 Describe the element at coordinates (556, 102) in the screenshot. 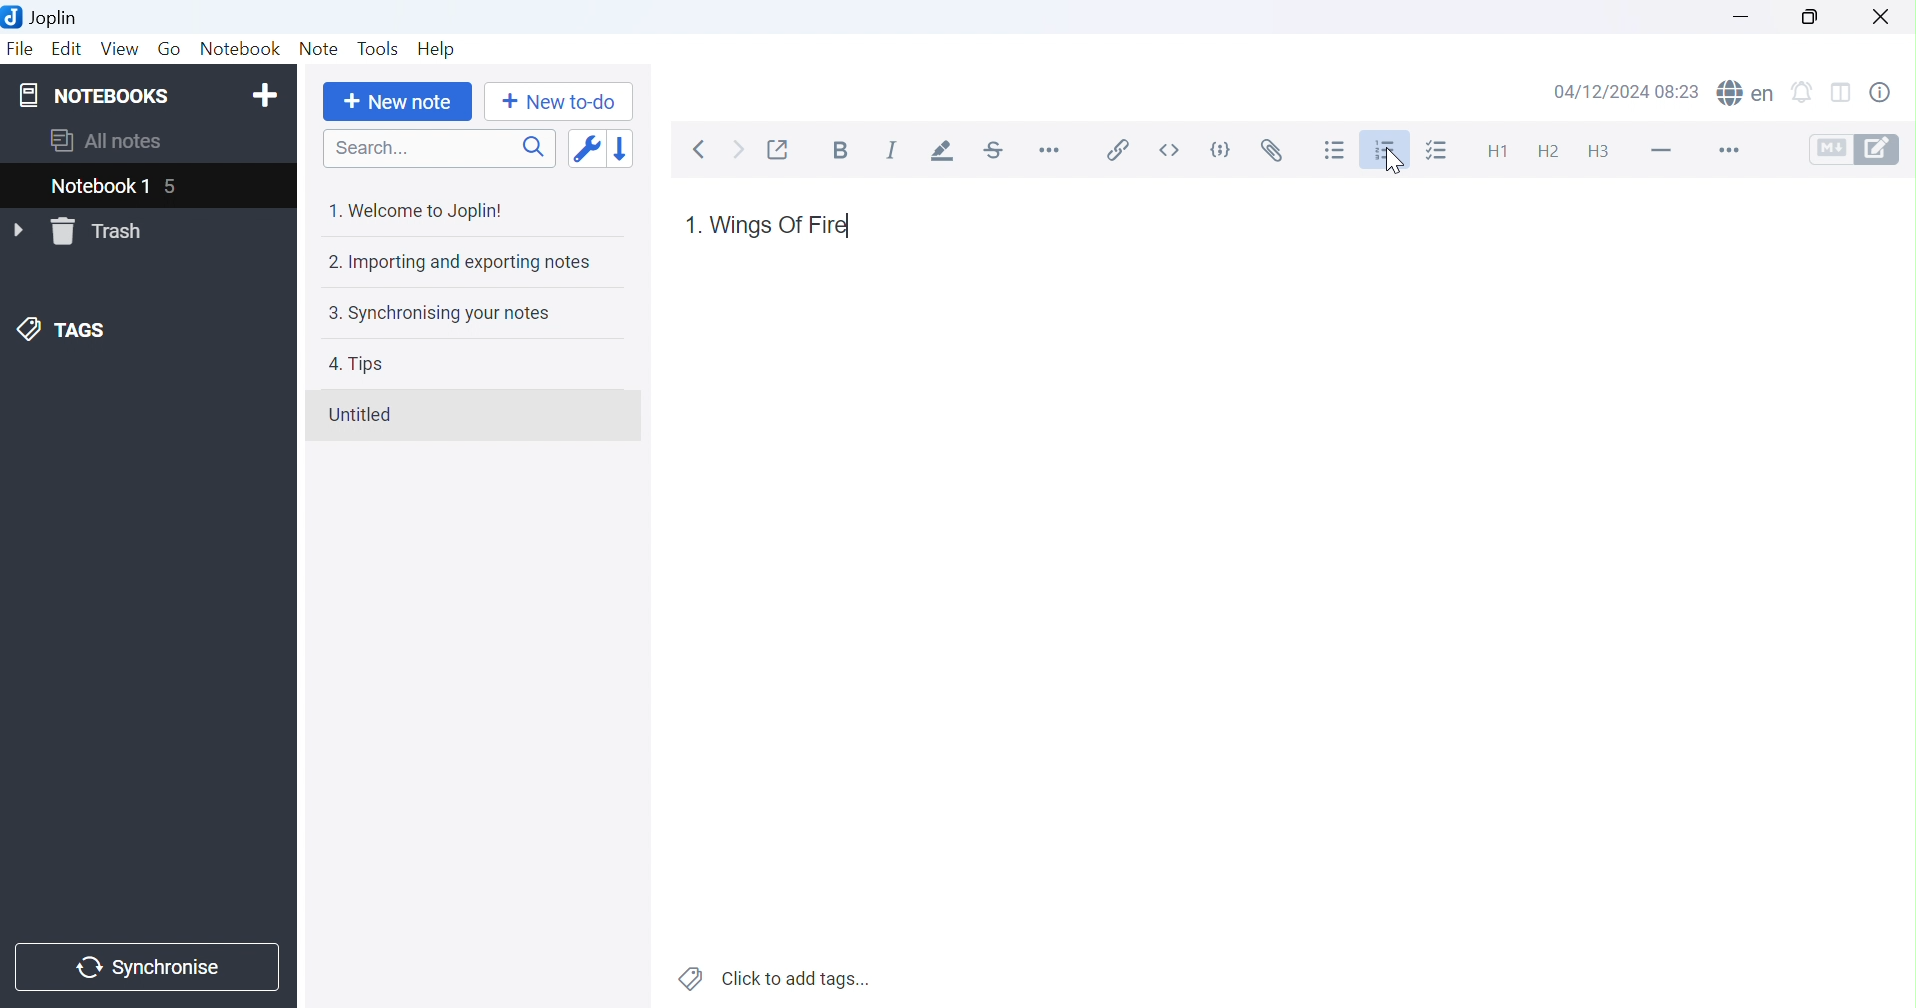

I see `New to-do` at that location.